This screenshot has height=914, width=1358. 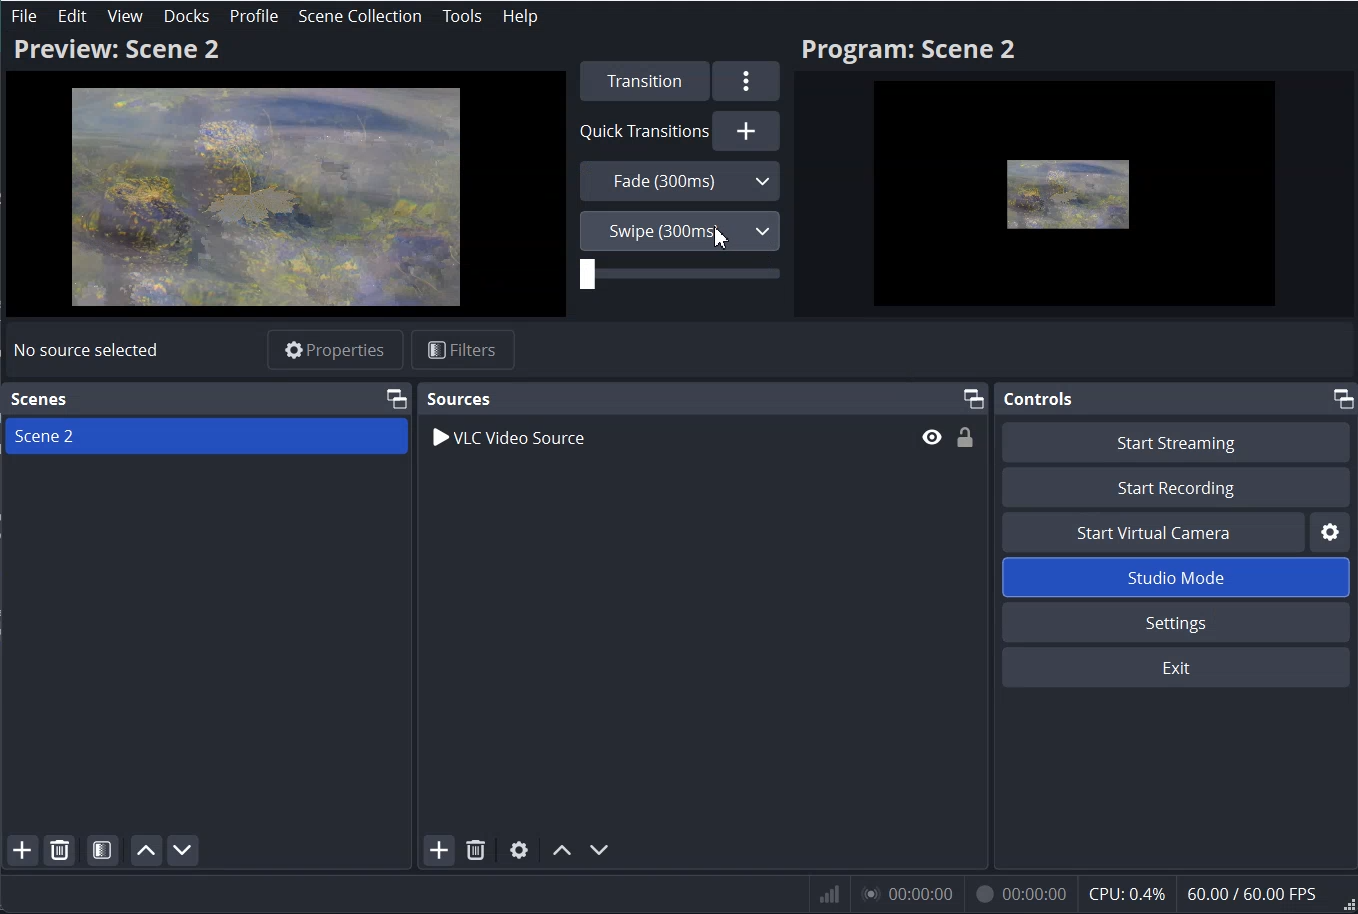 I want to click on Maximize, so click(x=396, y=397).